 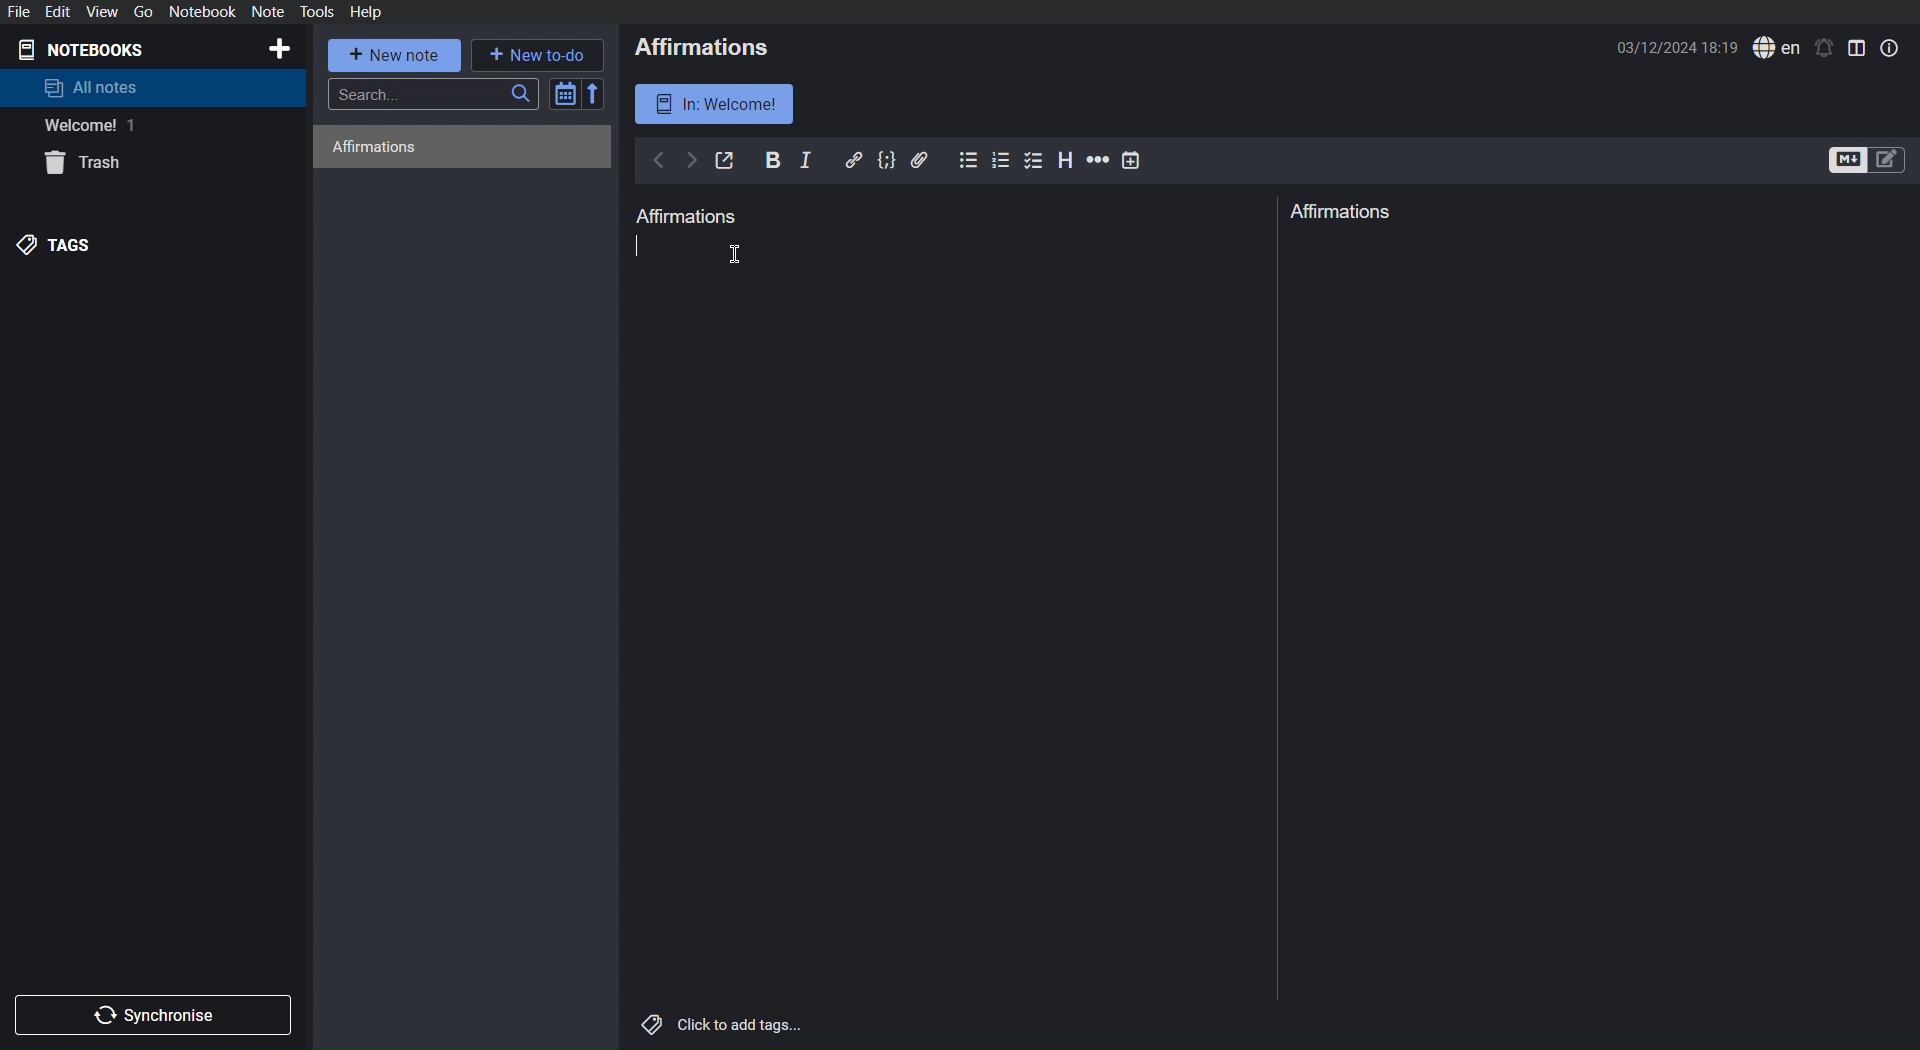 I want to click on Code, so click(x=887, y=160).